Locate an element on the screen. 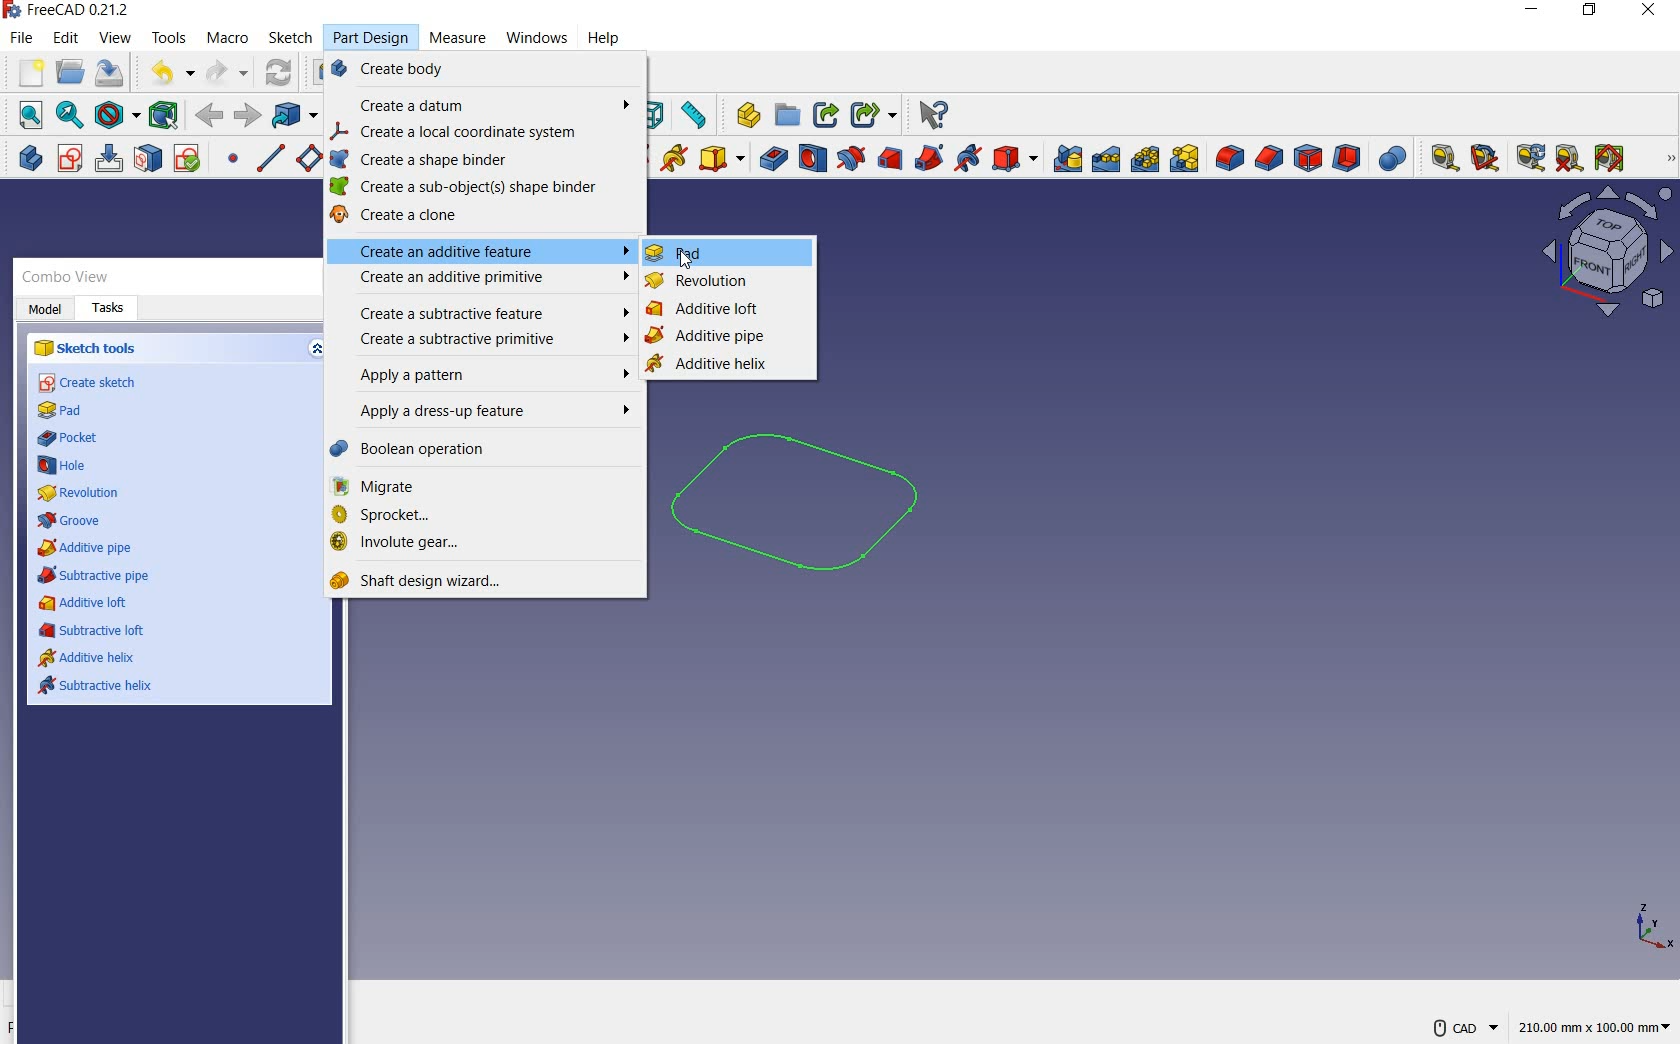  create a shape binder is located at coordinates (477, 161).